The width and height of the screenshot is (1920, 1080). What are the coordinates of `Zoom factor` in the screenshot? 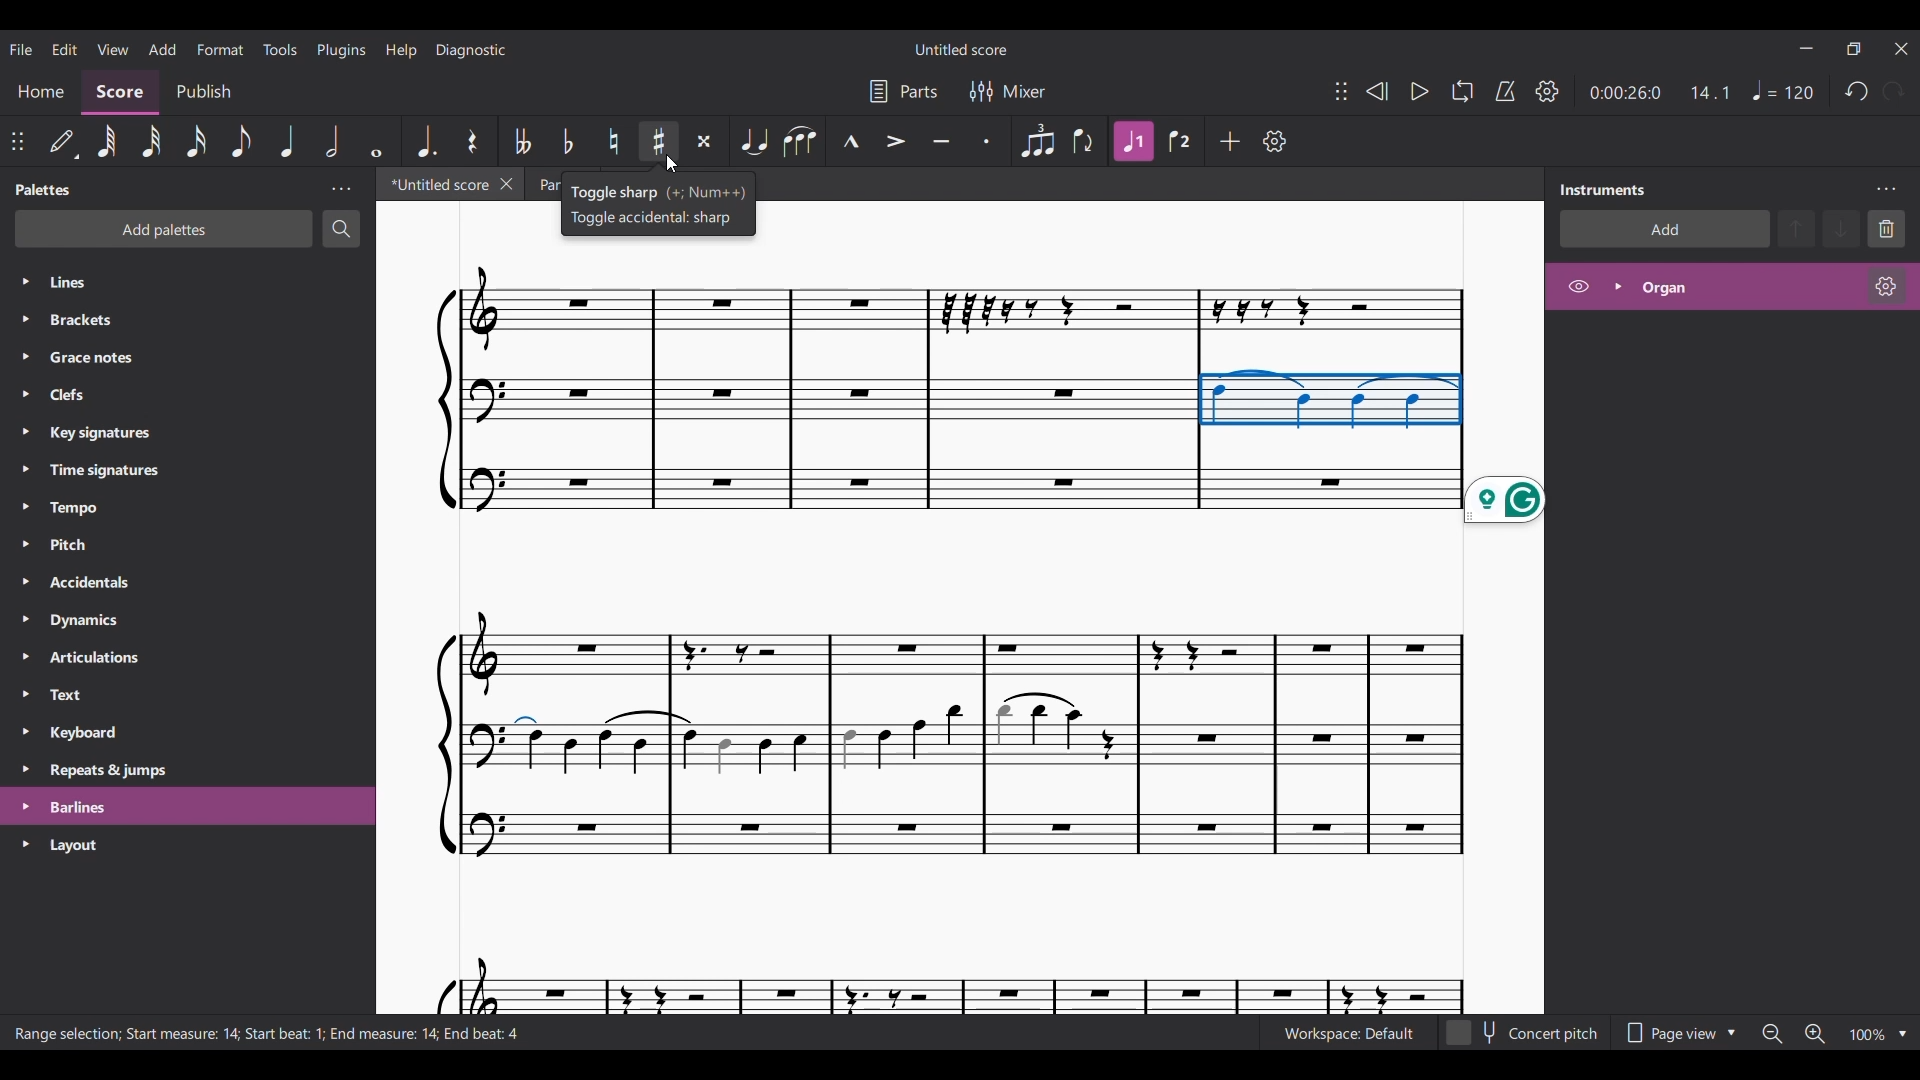 It's located at (1867, 1035).